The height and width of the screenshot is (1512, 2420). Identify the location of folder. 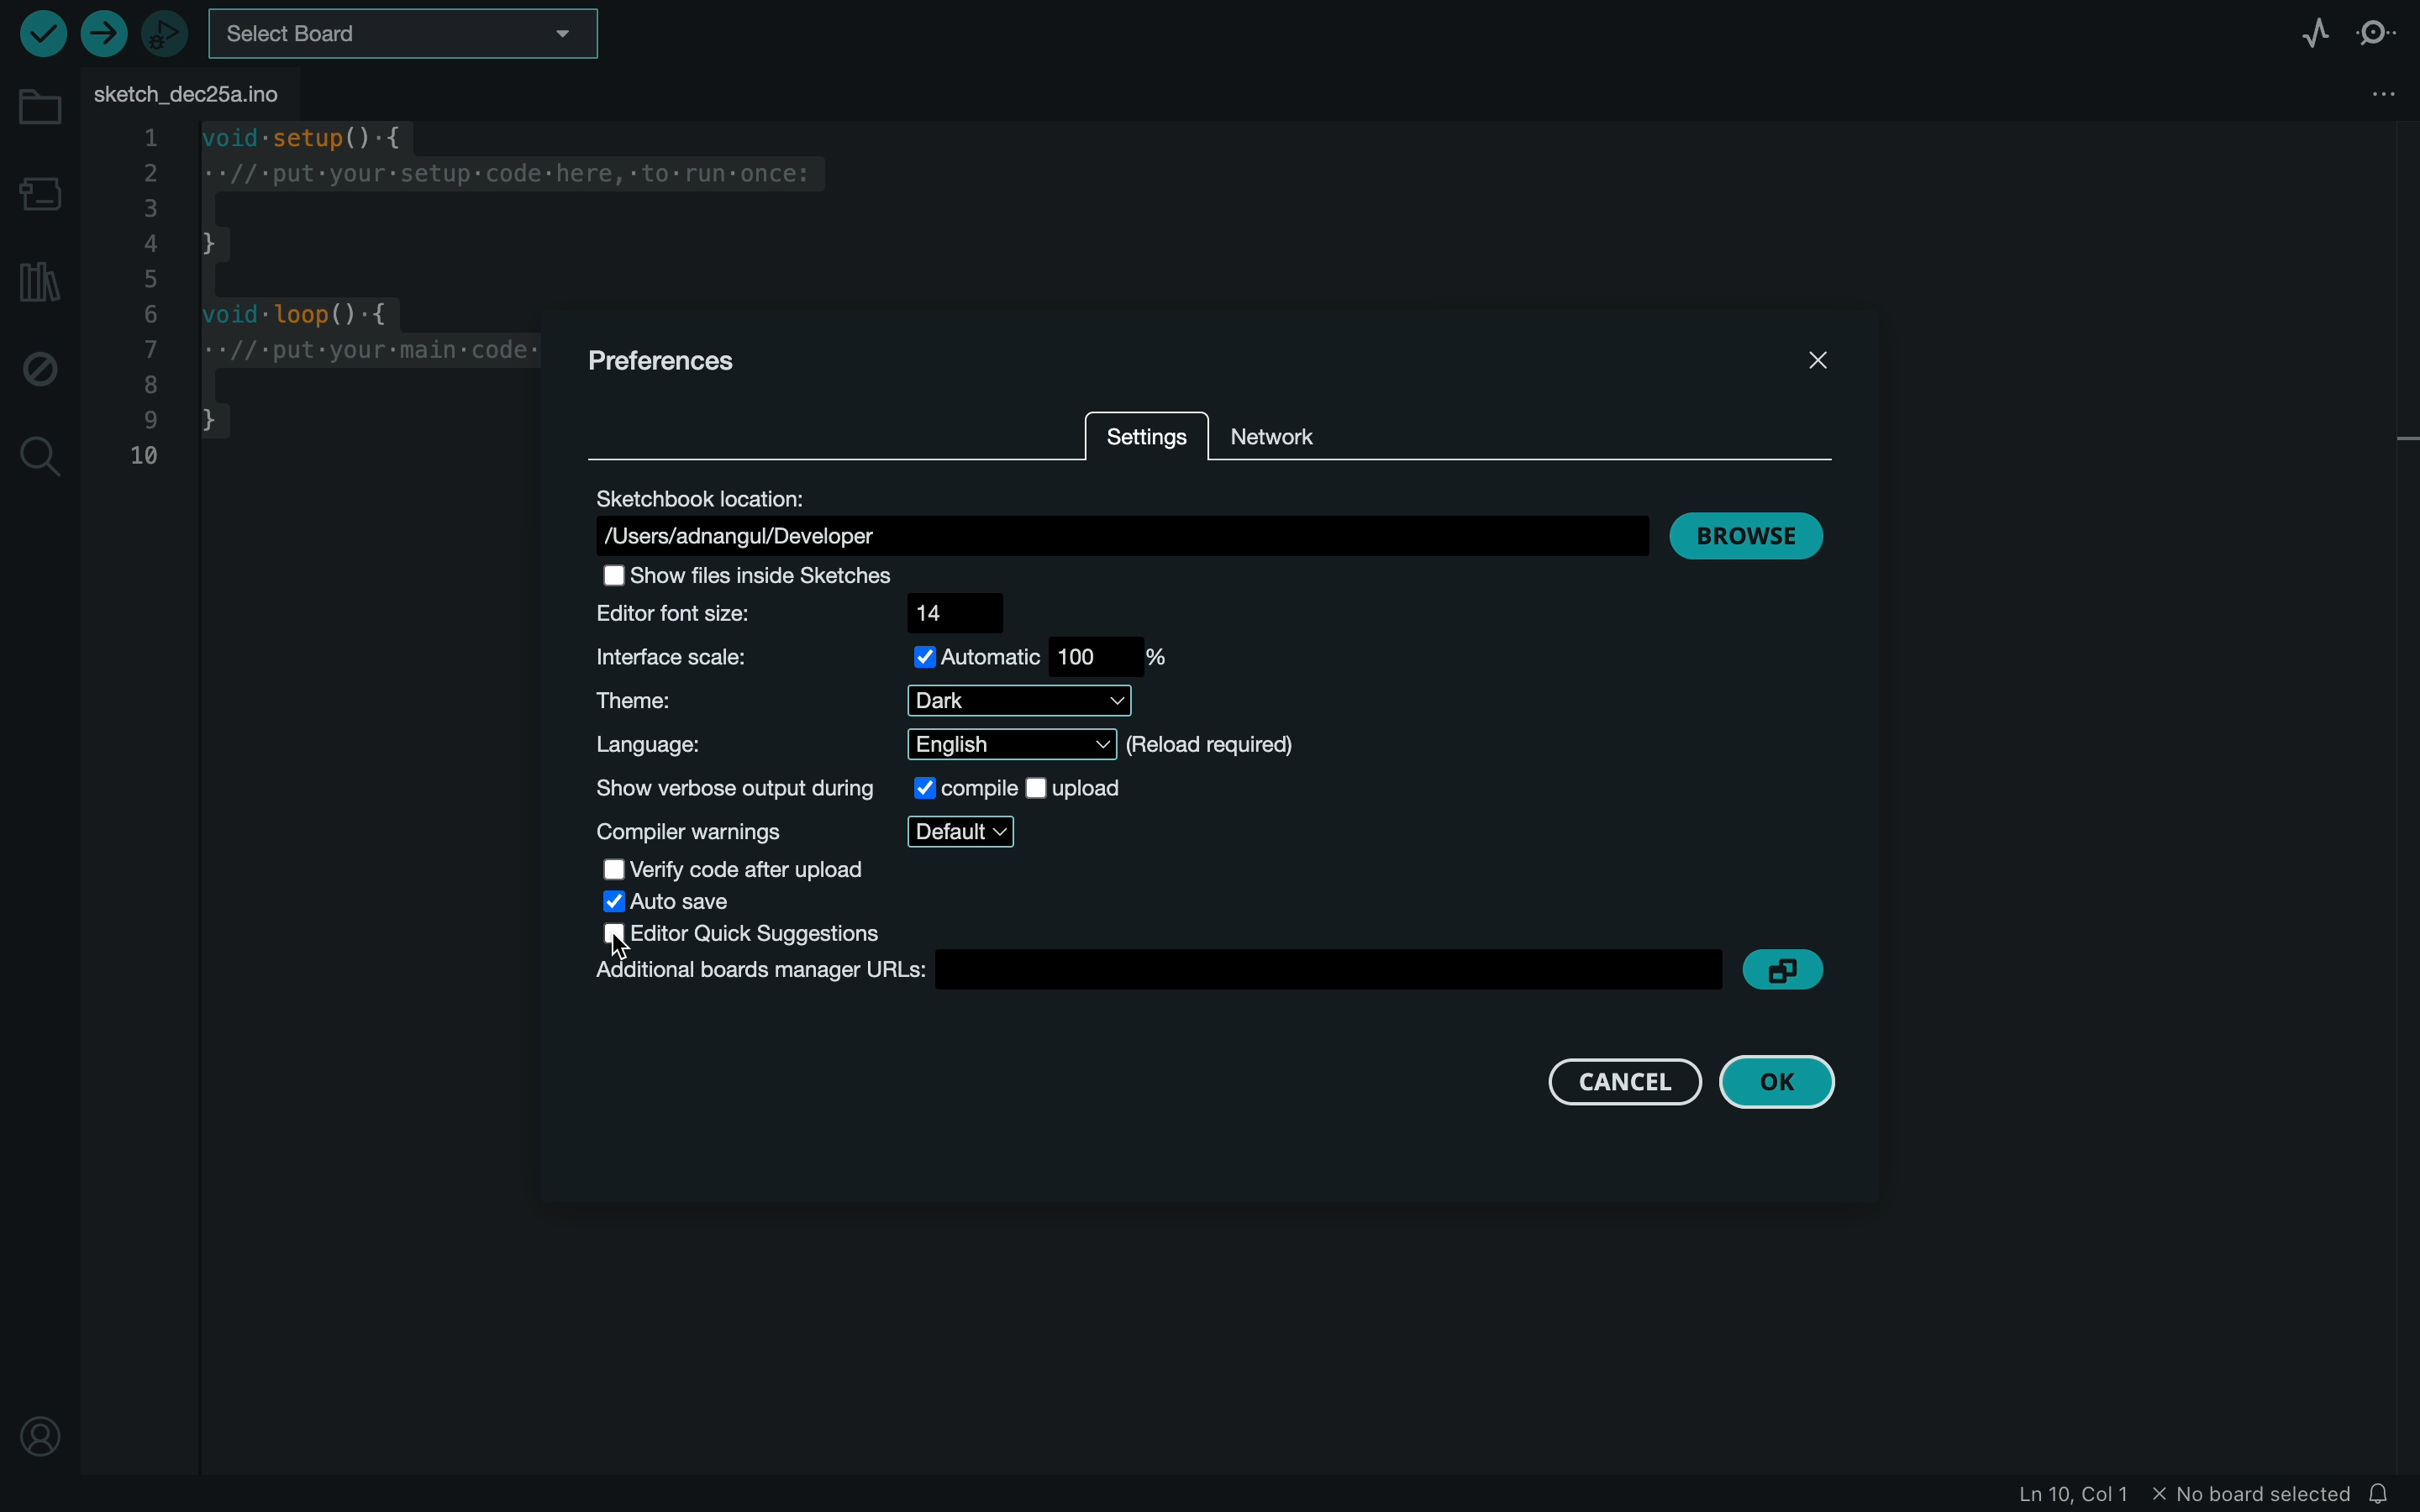
(40, 107).